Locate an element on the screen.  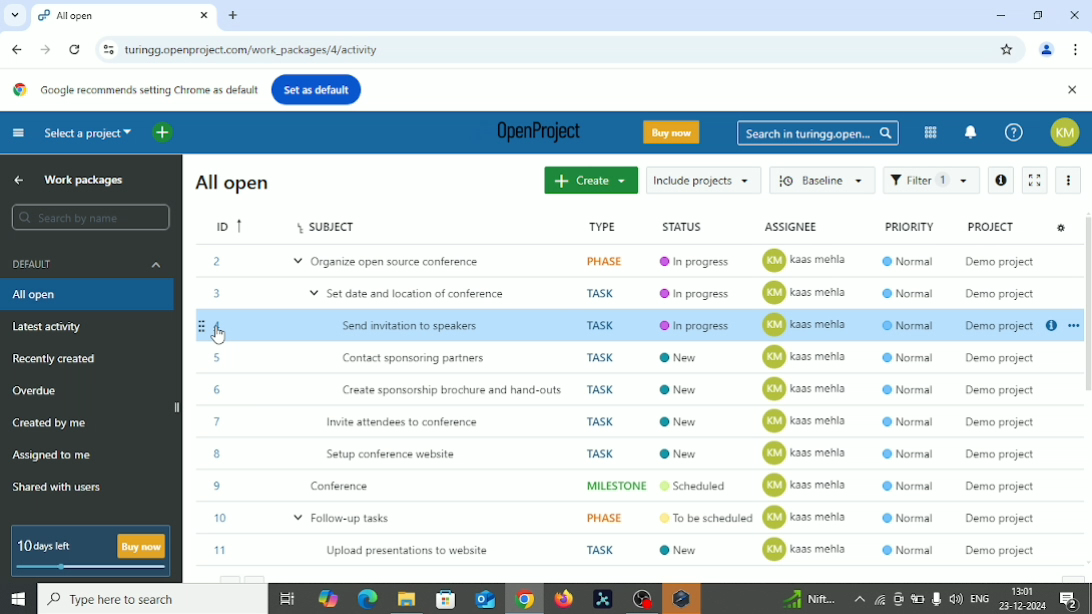
Configure view is located at coordinates (1061, 228).